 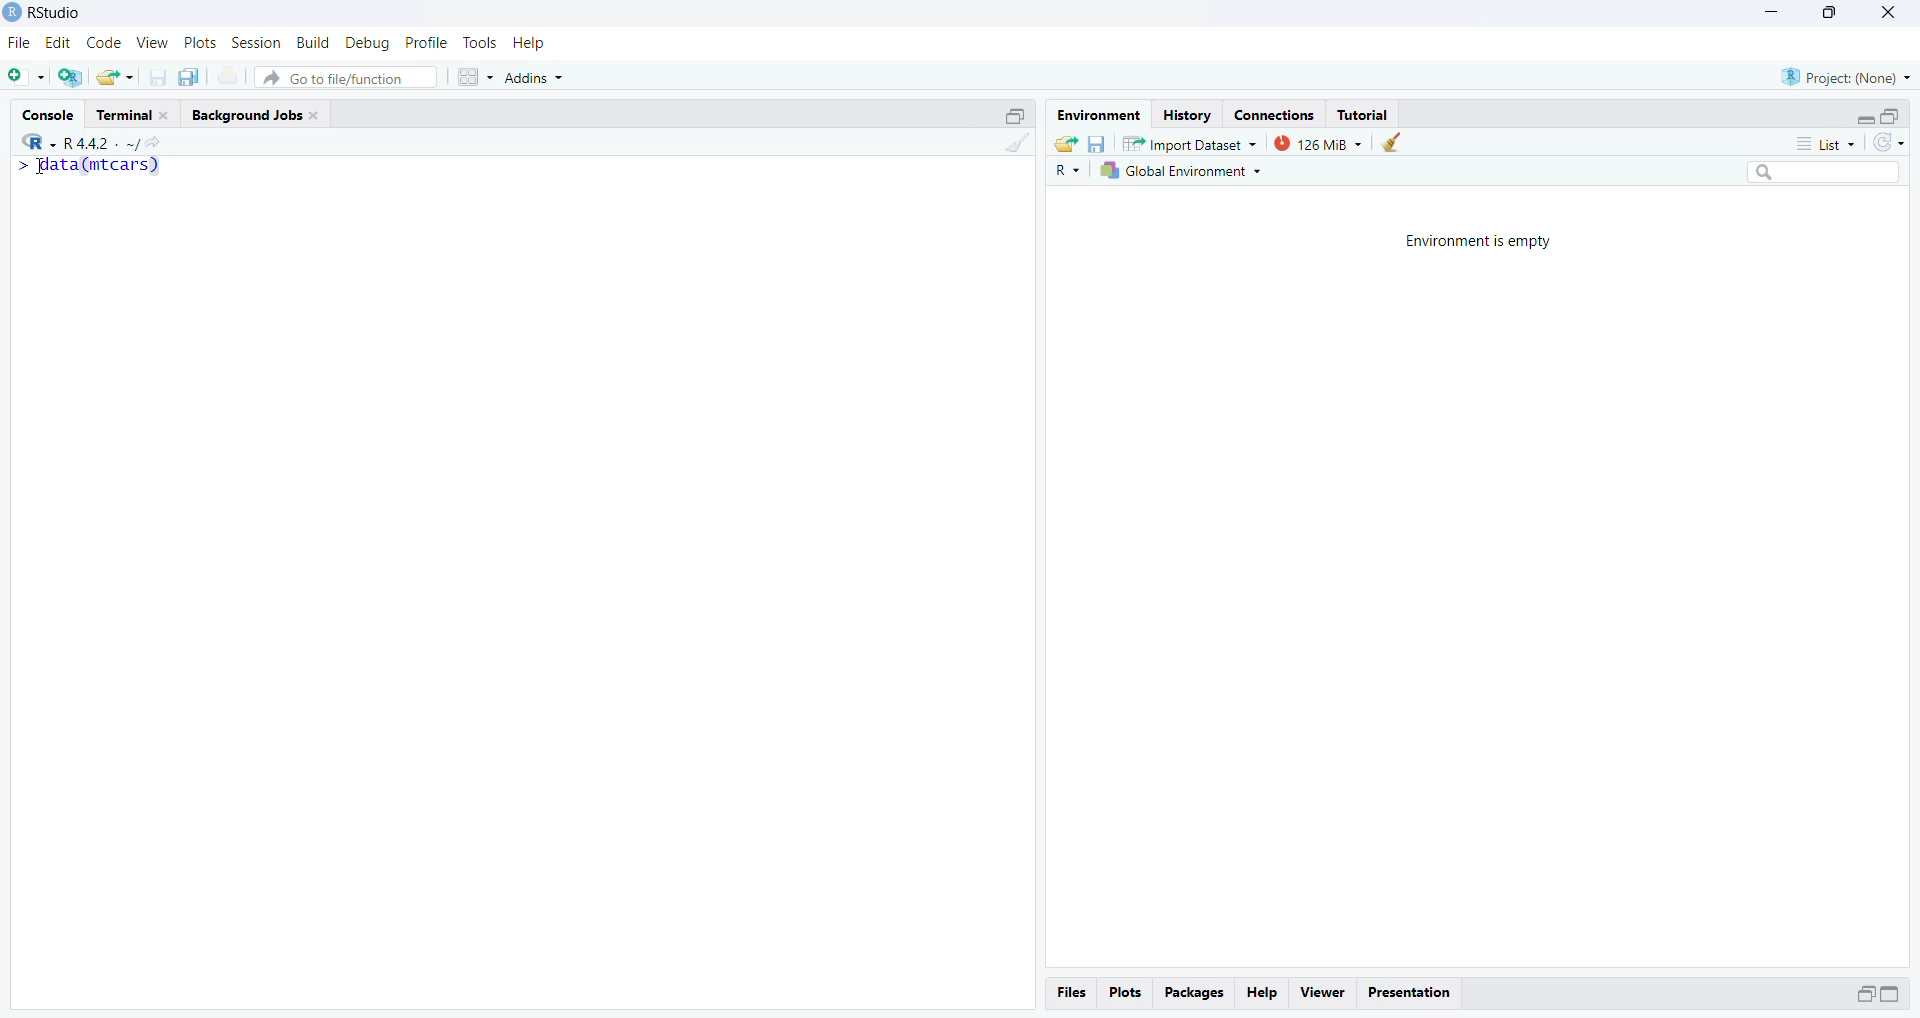 I want to click on Import Dataset, so click(x=1189, y=143).